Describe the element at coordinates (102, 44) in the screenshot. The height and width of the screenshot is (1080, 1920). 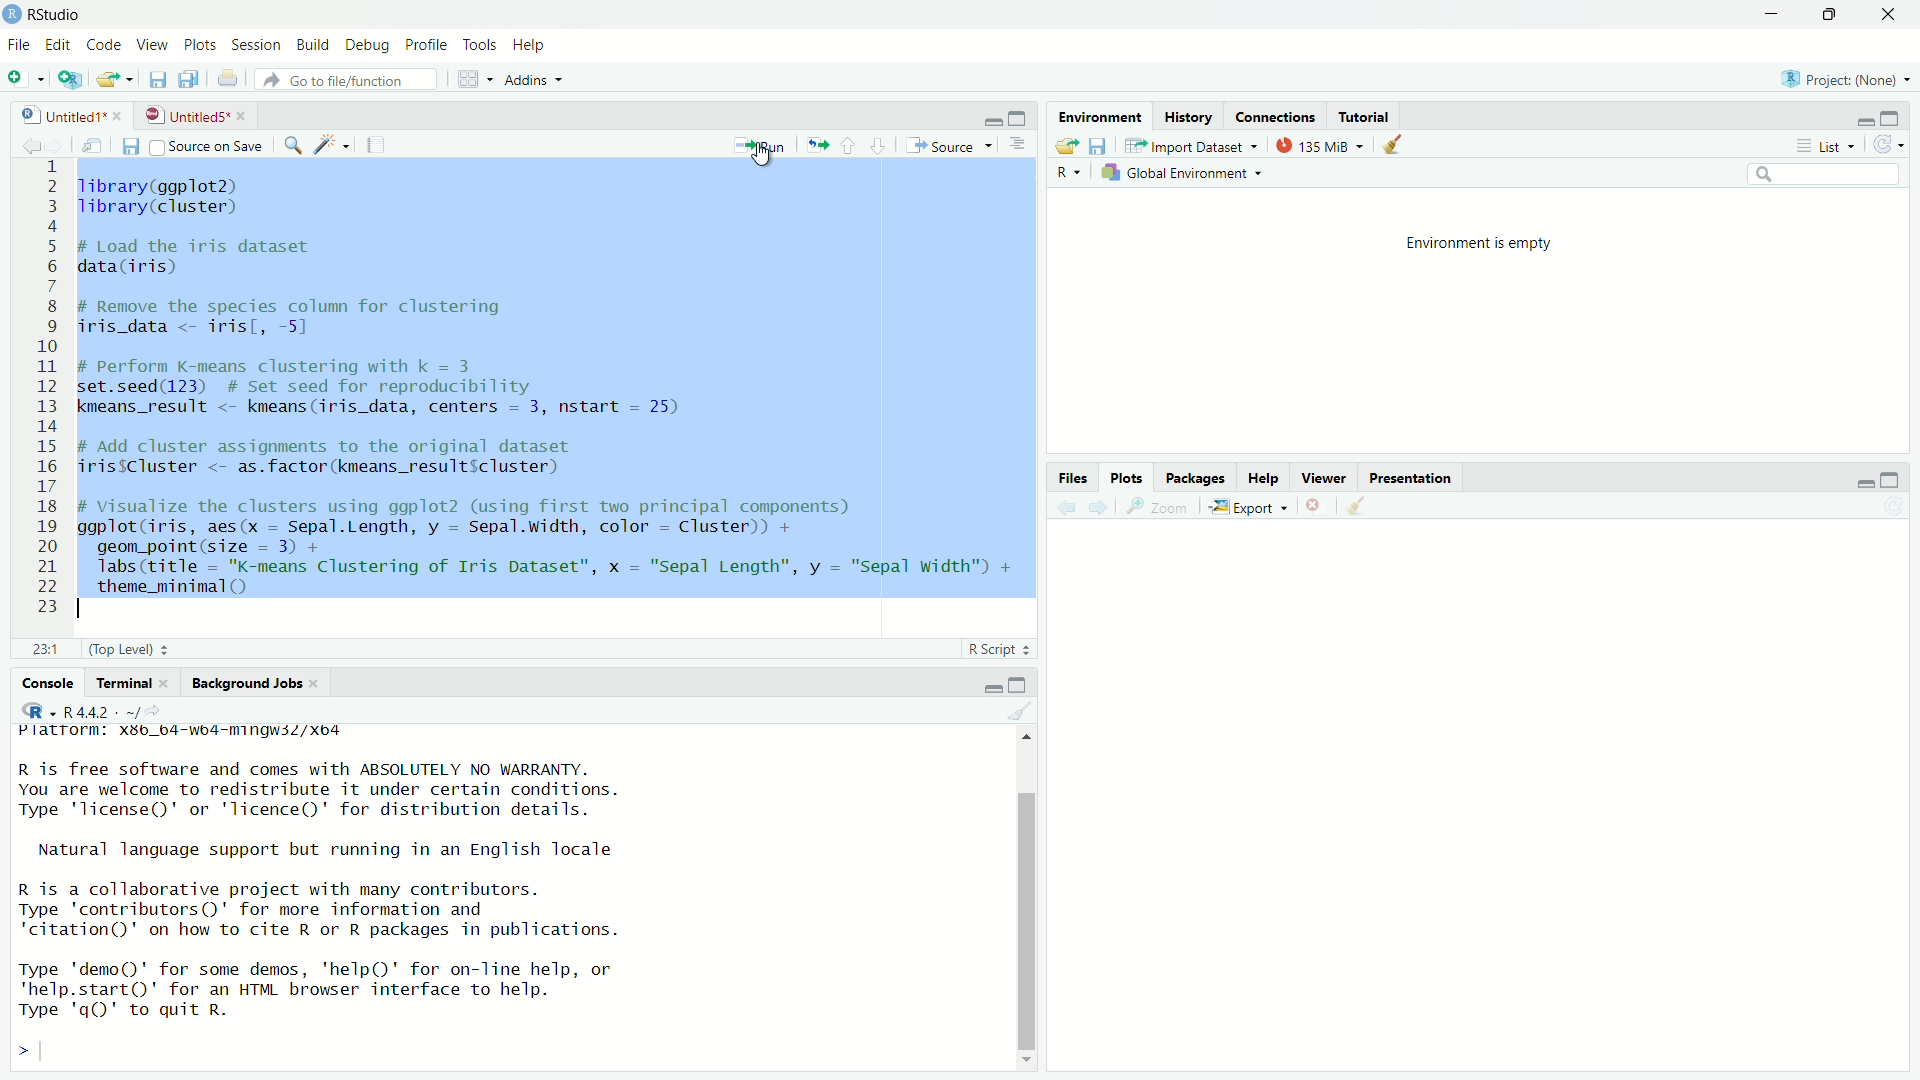
I see `code` at that location.